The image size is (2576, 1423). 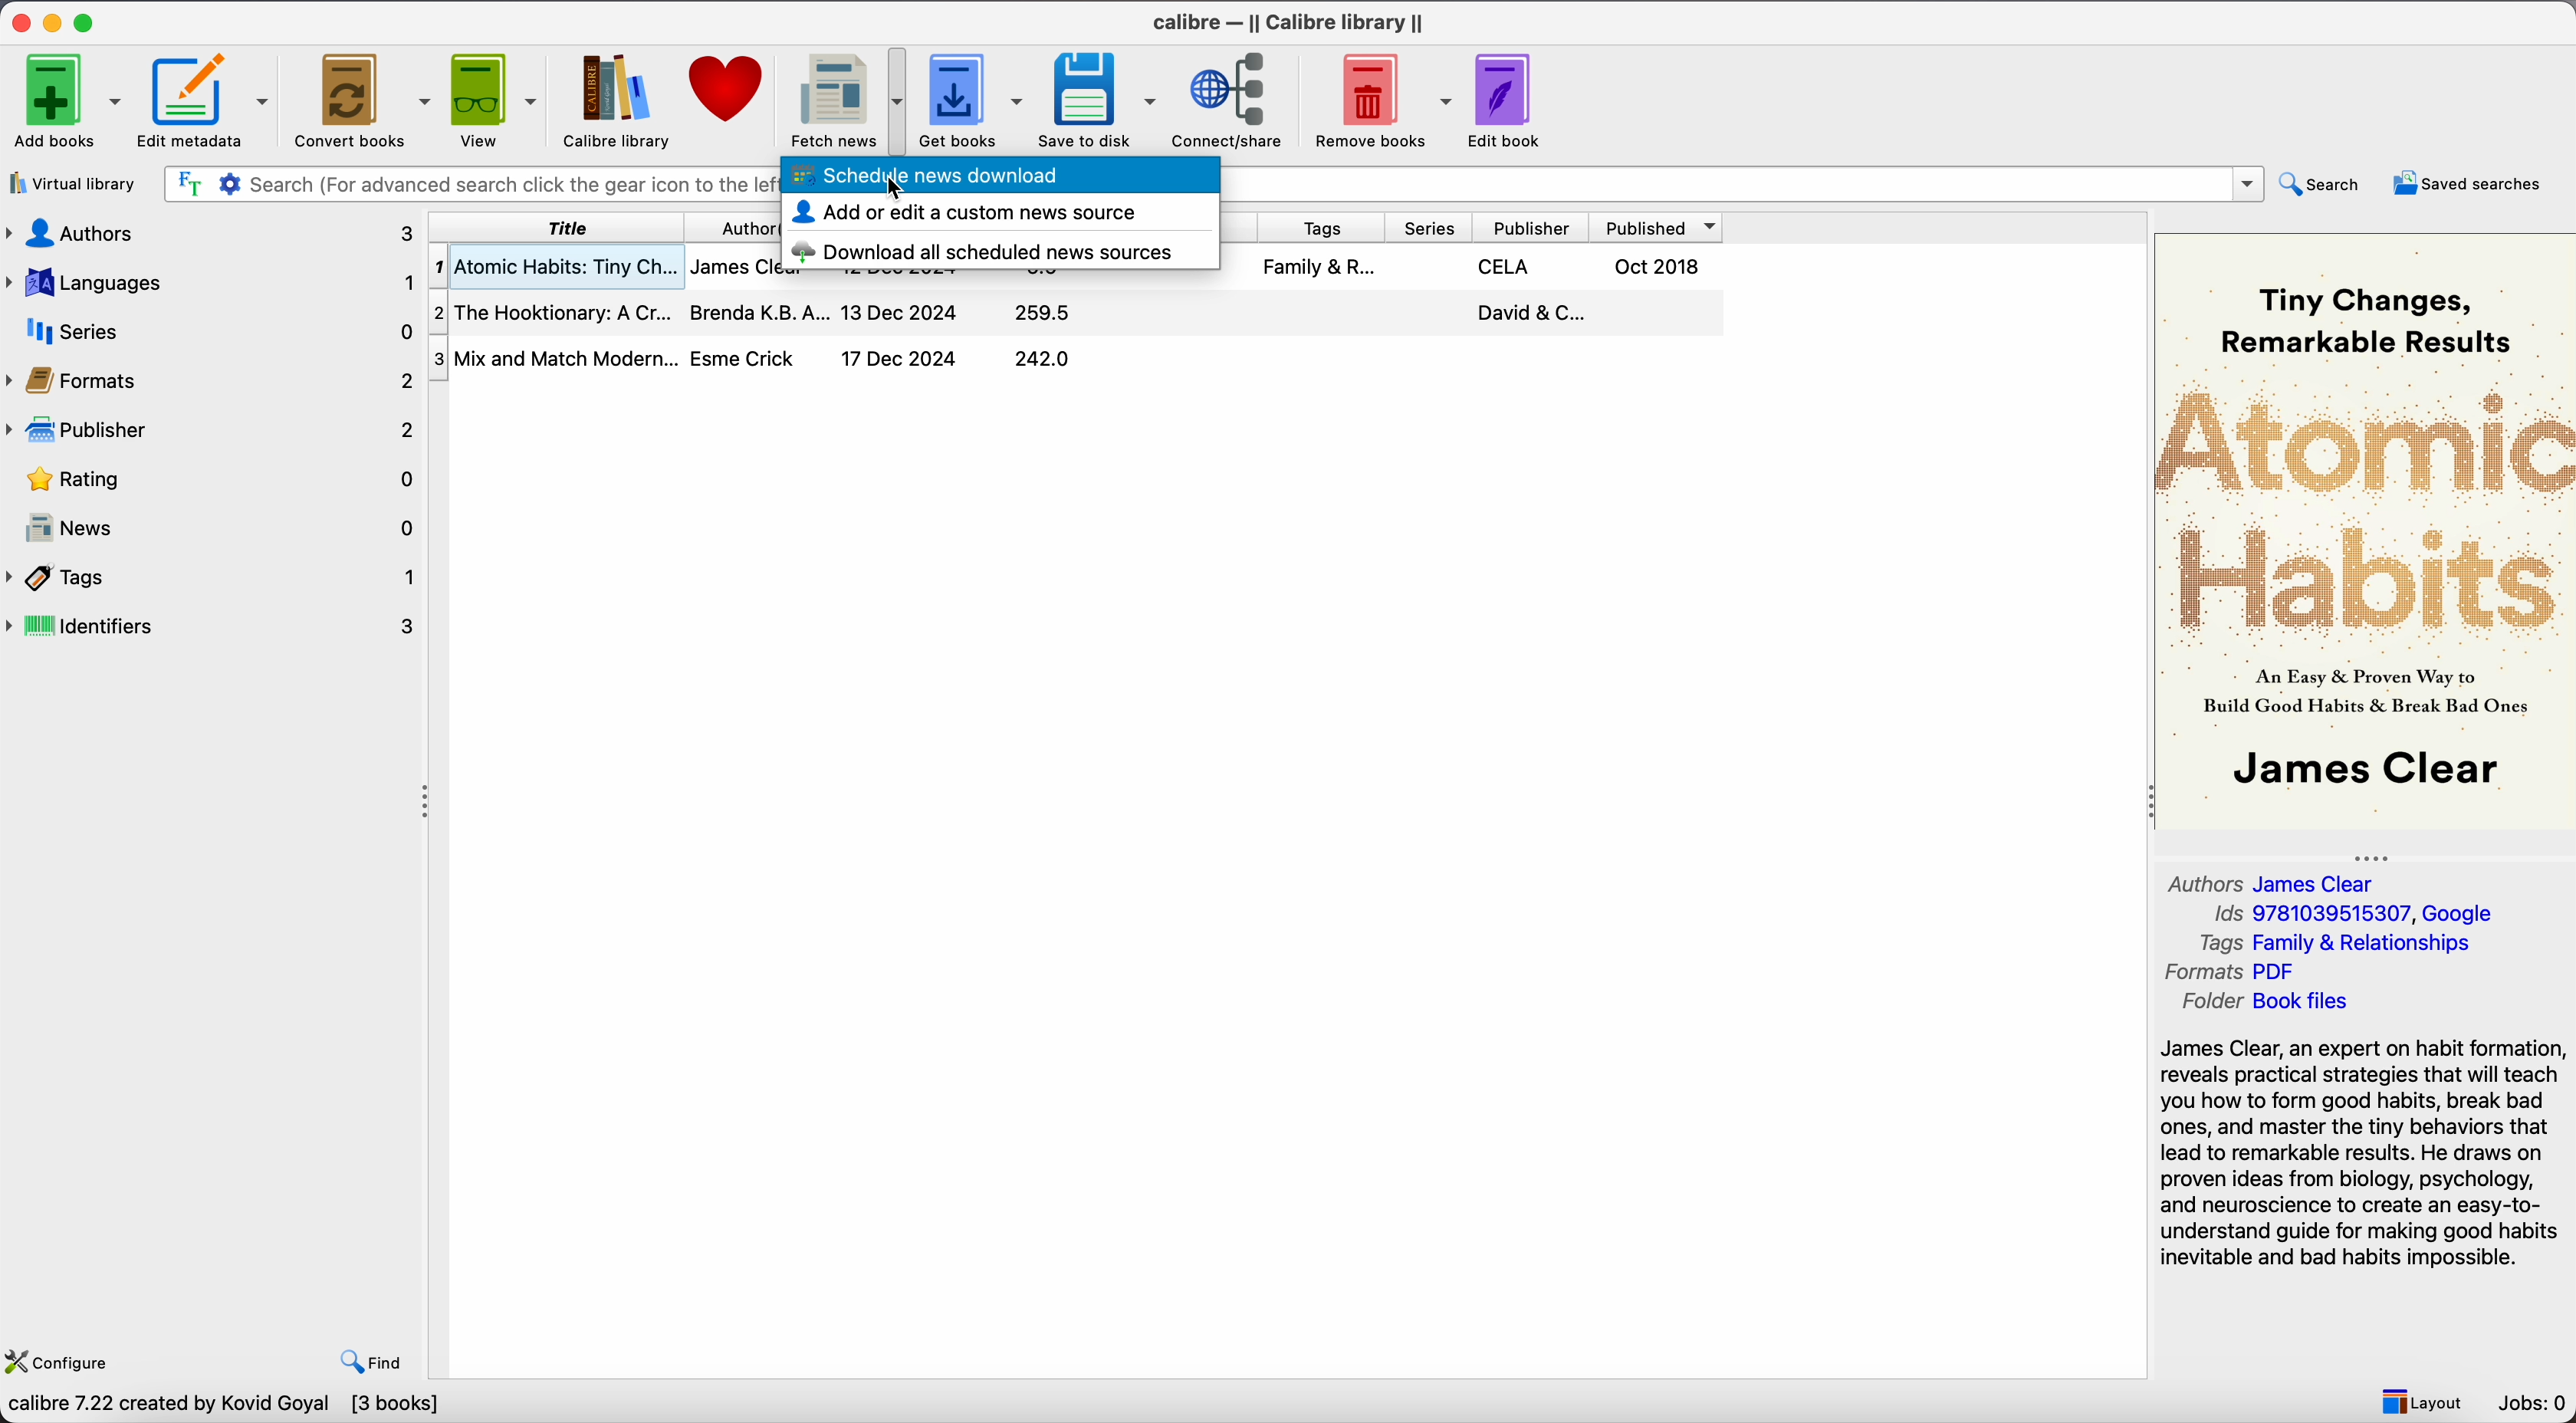 What do you see at coordinates (899, 312) in the screenshot?
I see `13 Dec 2024` at bounding box center [899, 312].